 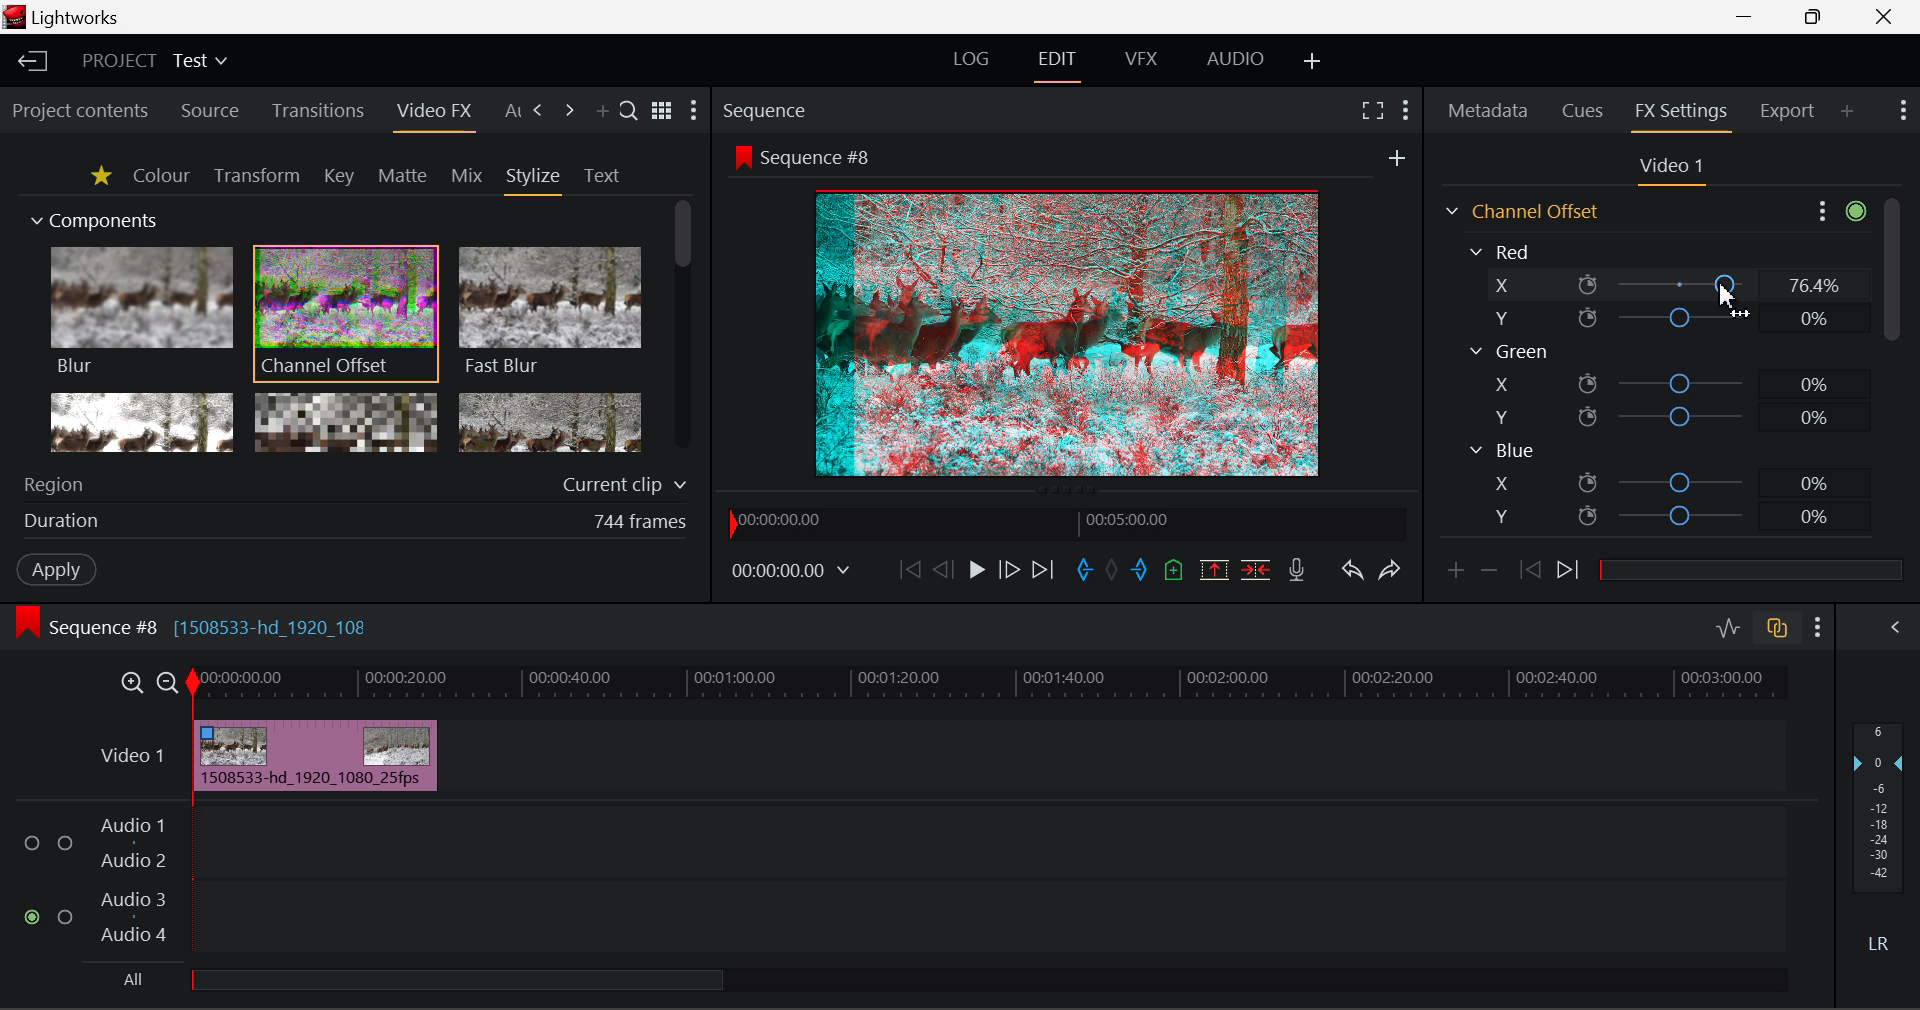 I want to click on Delete/Cut, so click(x=1258, y=571).